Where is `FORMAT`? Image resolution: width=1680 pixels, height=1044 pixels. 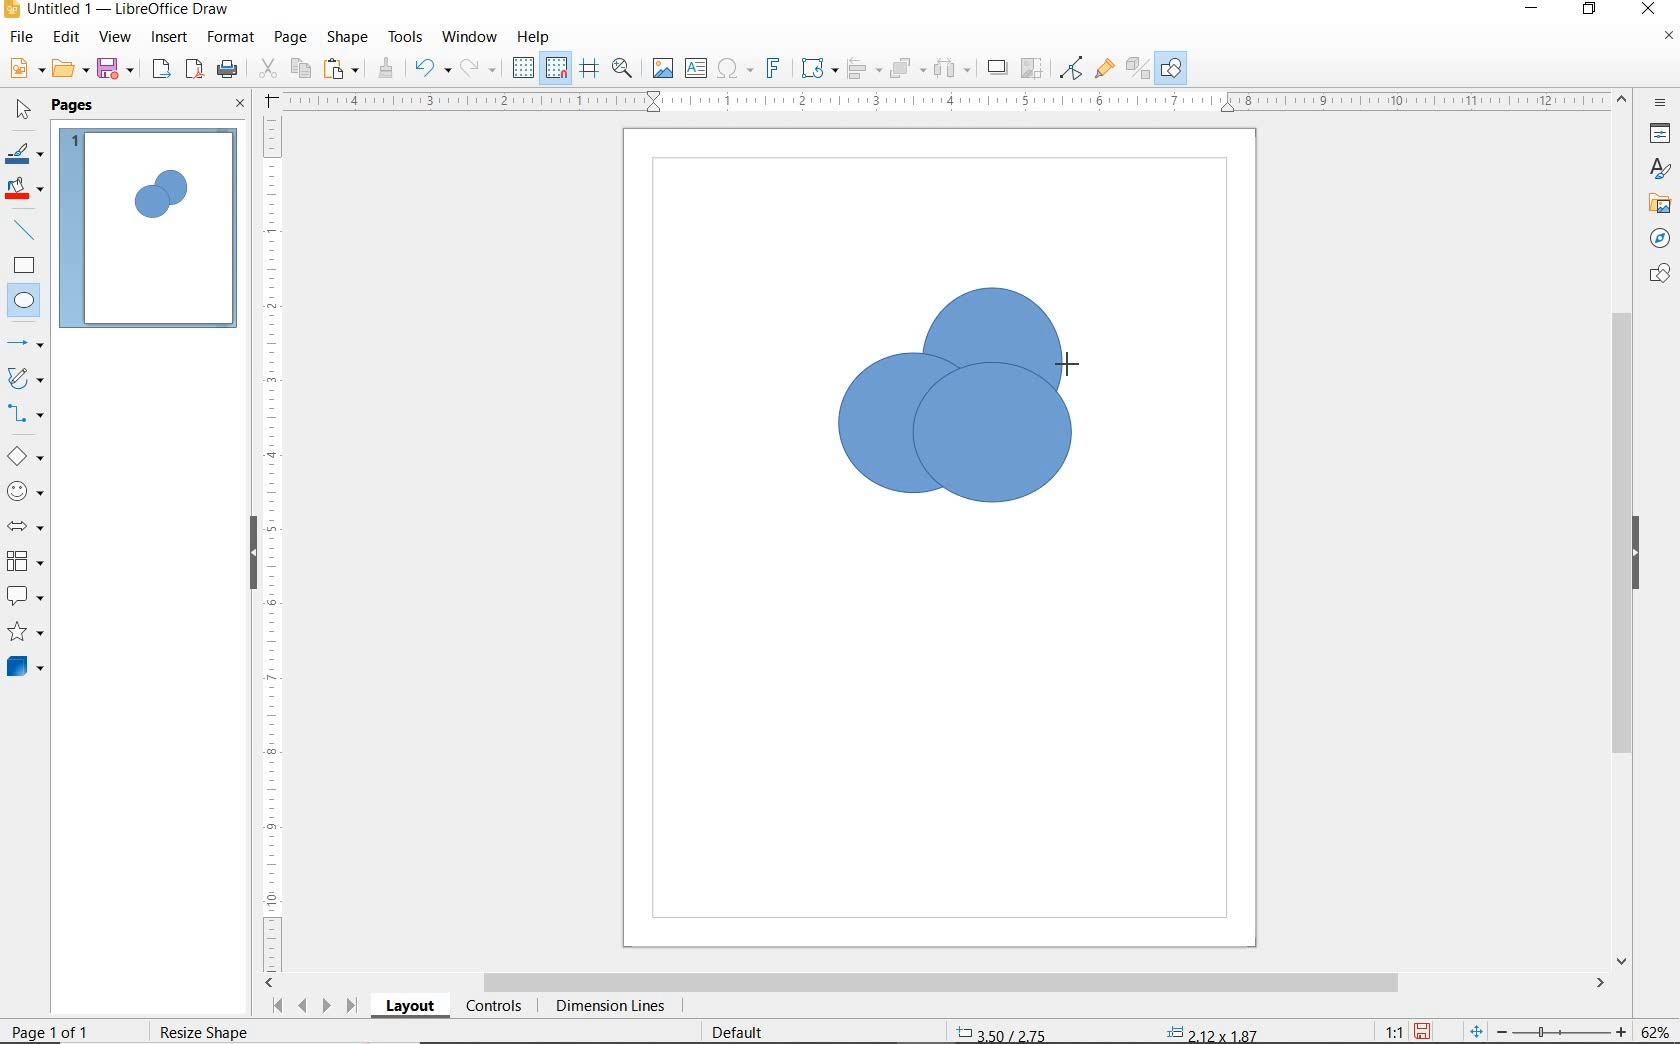 FORMAT is located at coordinates (232, 37).